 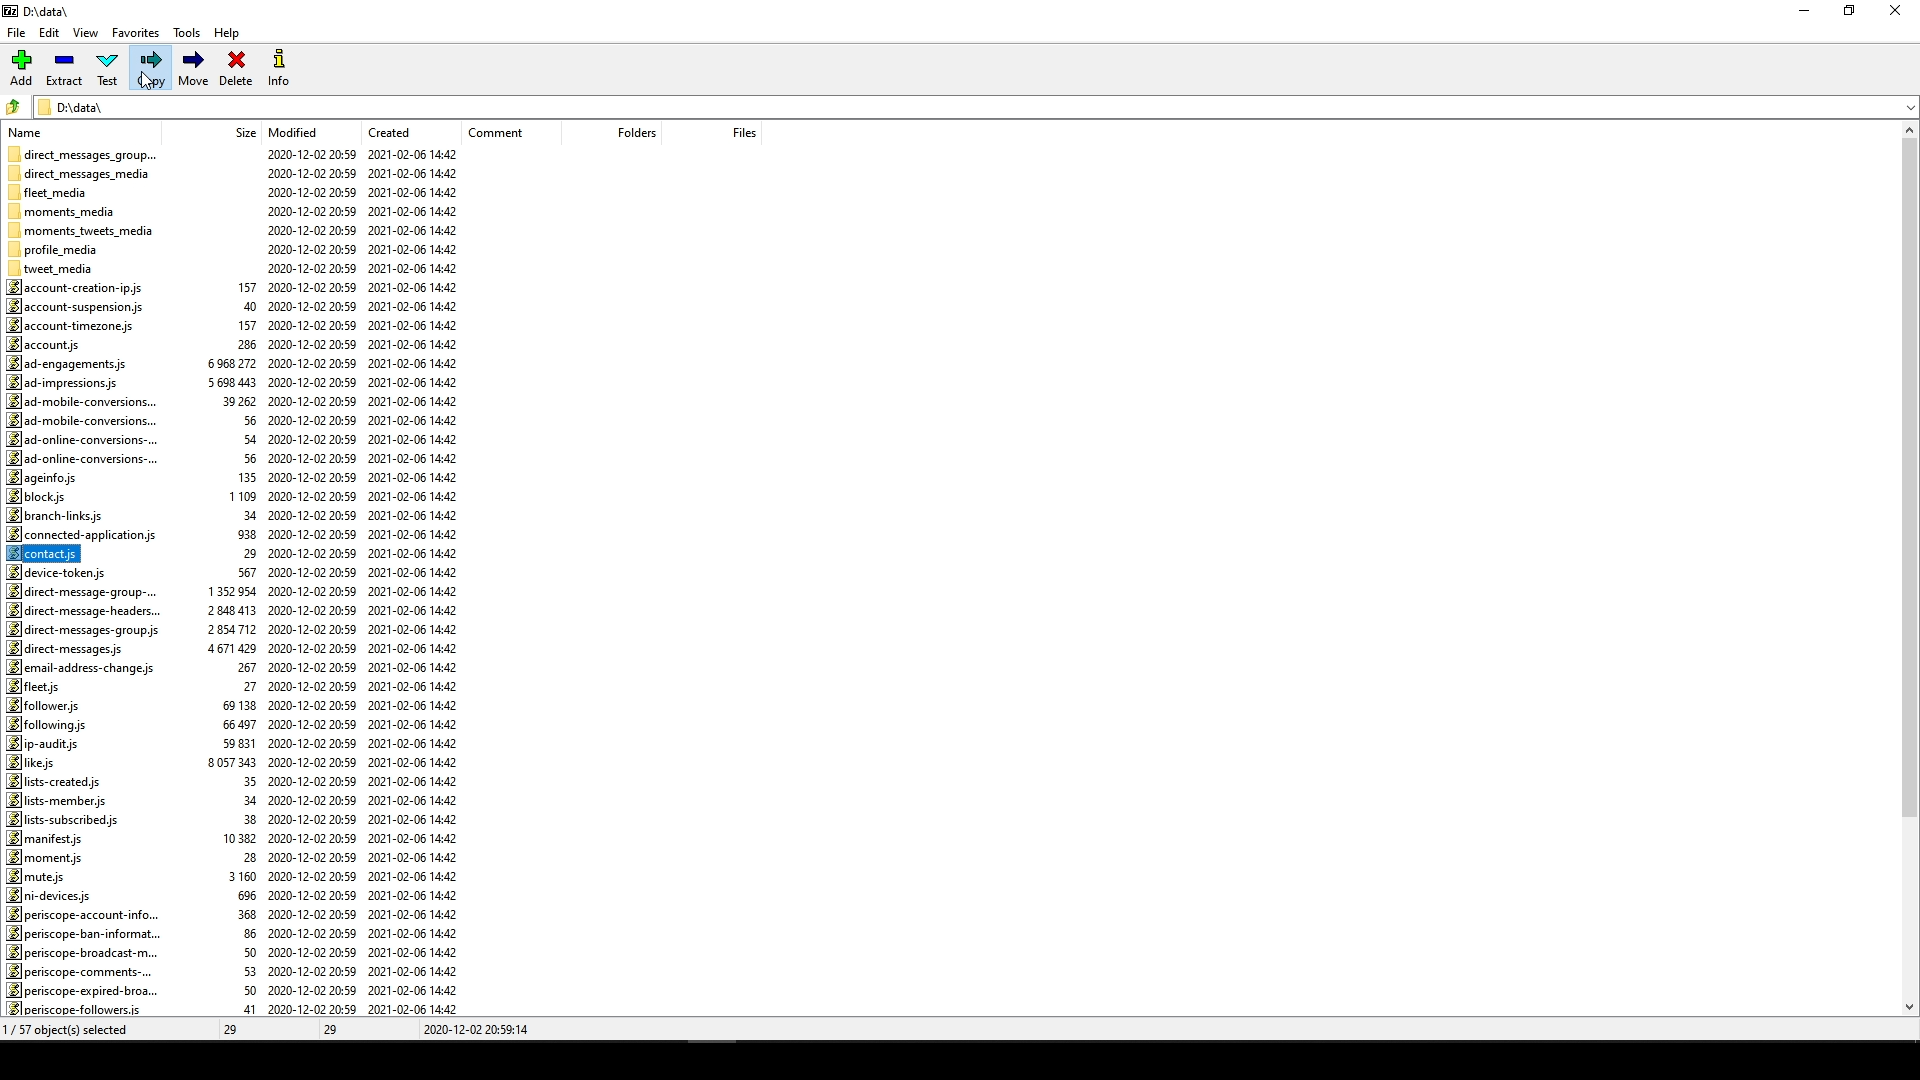 I want to click on Edit, so click(x=49, y=31).